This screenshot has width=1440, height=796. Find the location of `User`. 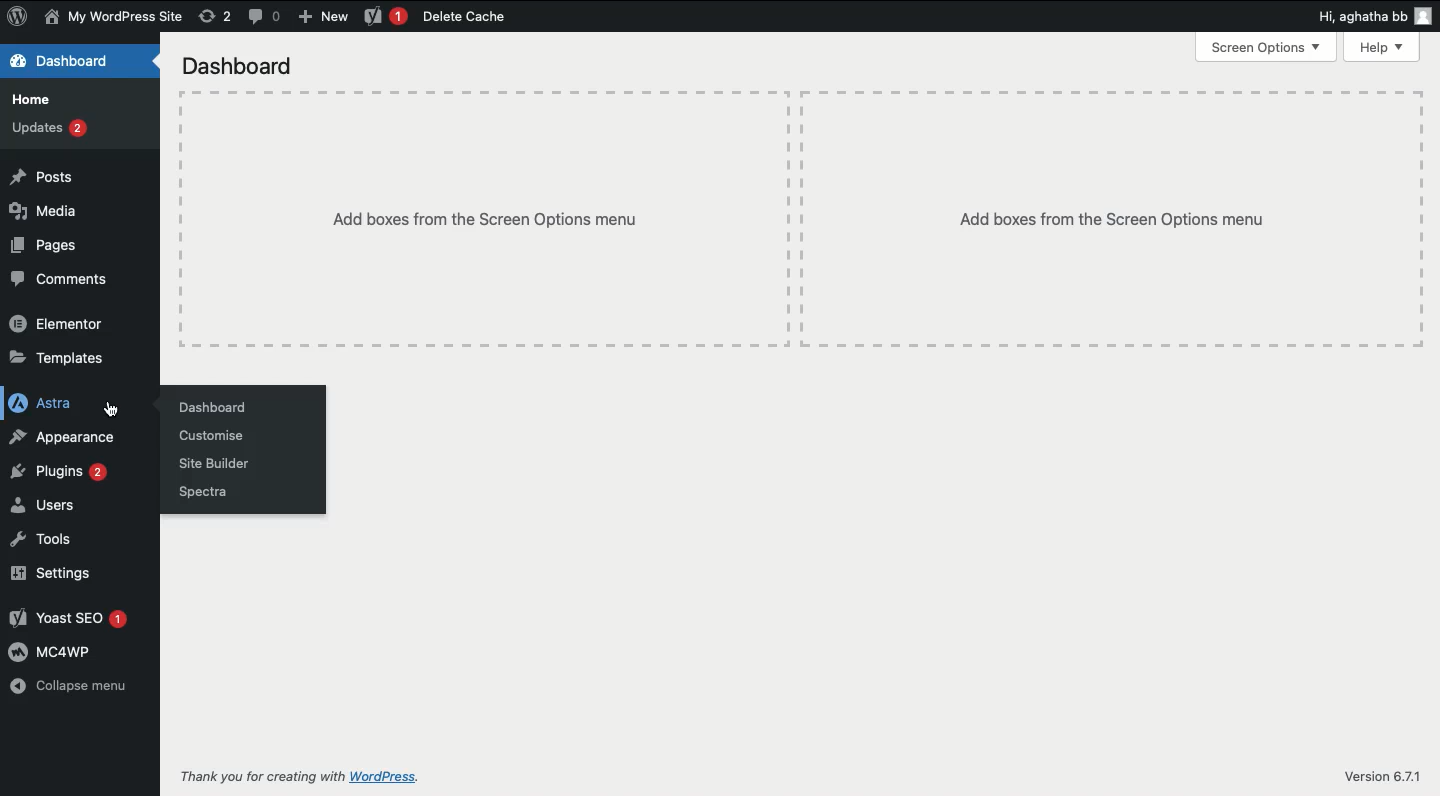

User is located at coordinates (114, 18).